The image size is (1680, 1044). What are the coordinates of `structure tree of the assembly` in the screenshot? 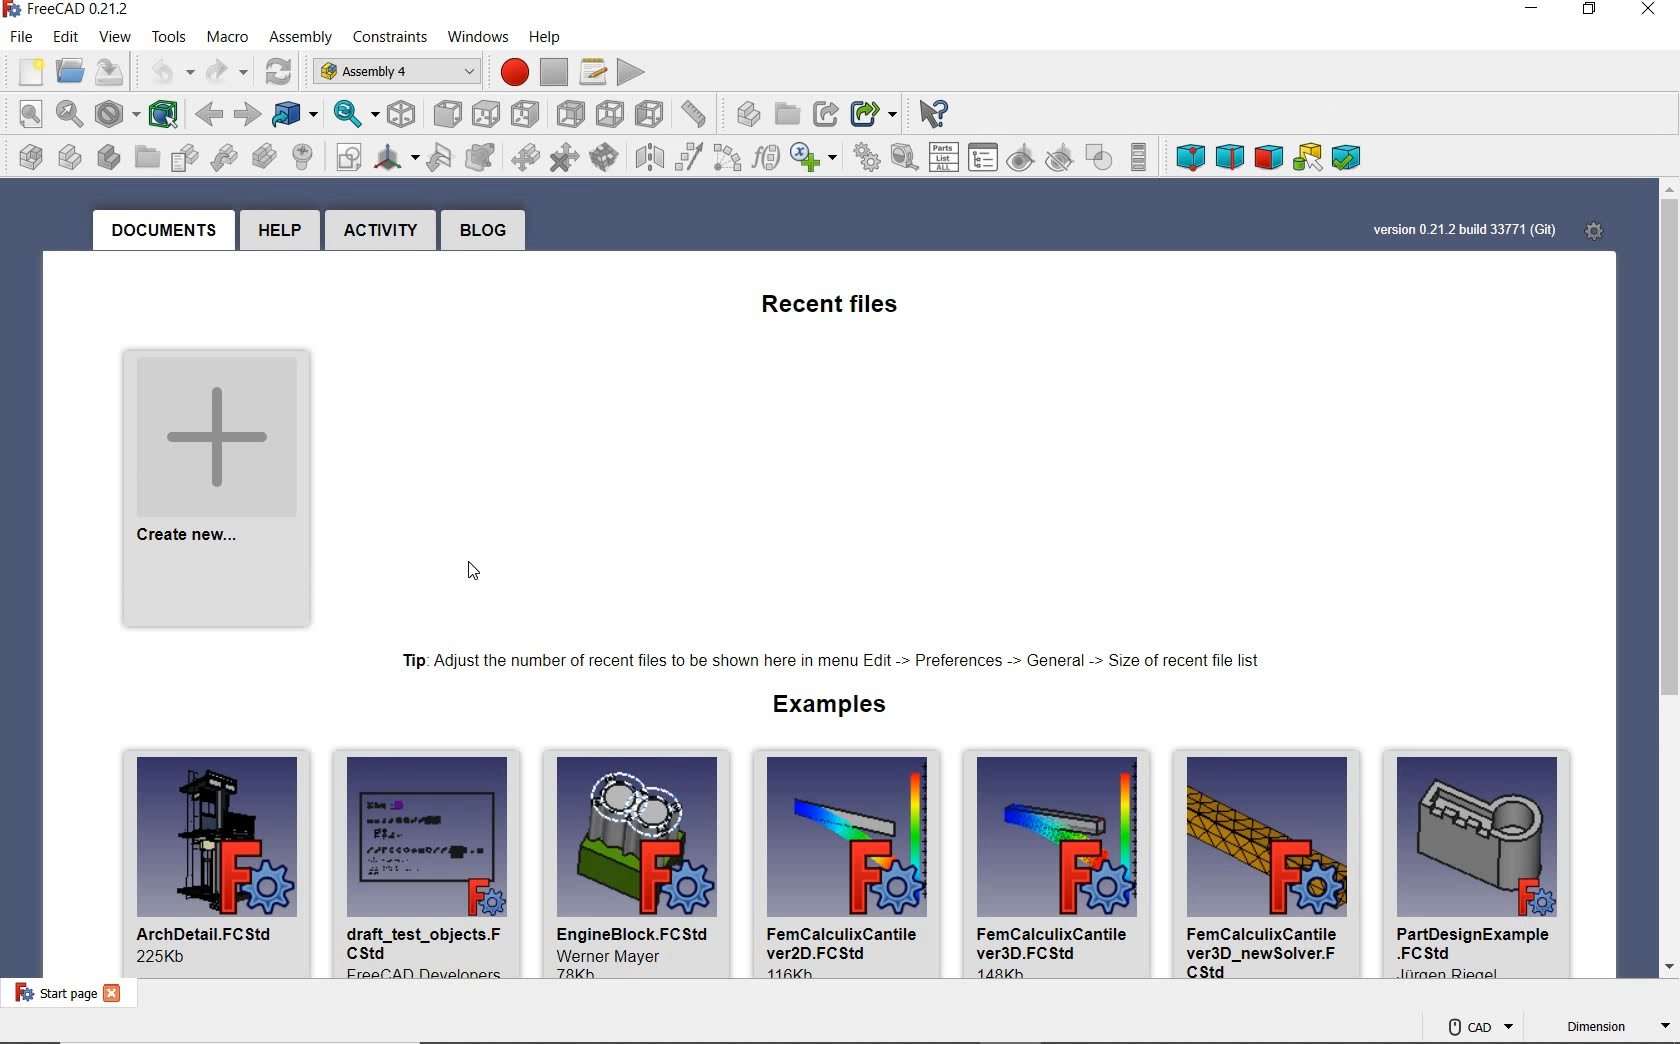 It's located at (984, 158).